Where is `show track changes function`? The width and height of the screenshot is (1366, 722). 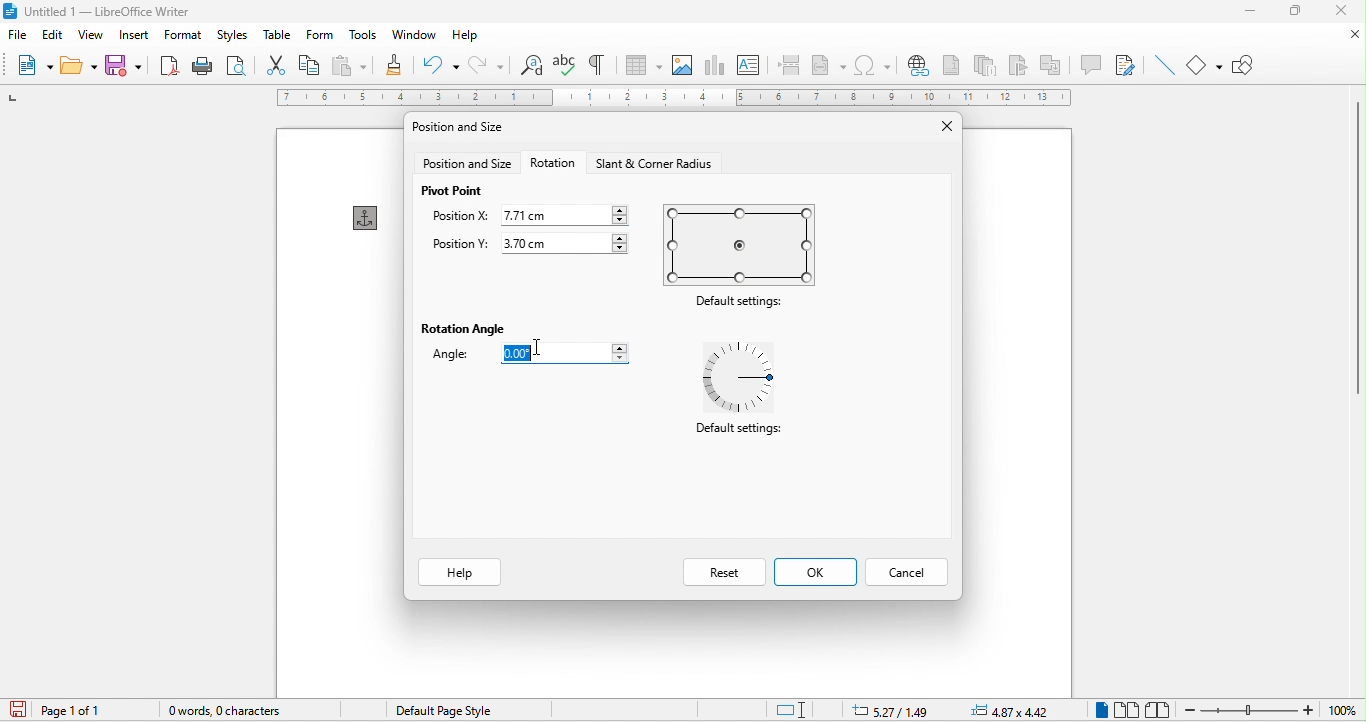
show track changes function is located at coordinates (1125, 64).